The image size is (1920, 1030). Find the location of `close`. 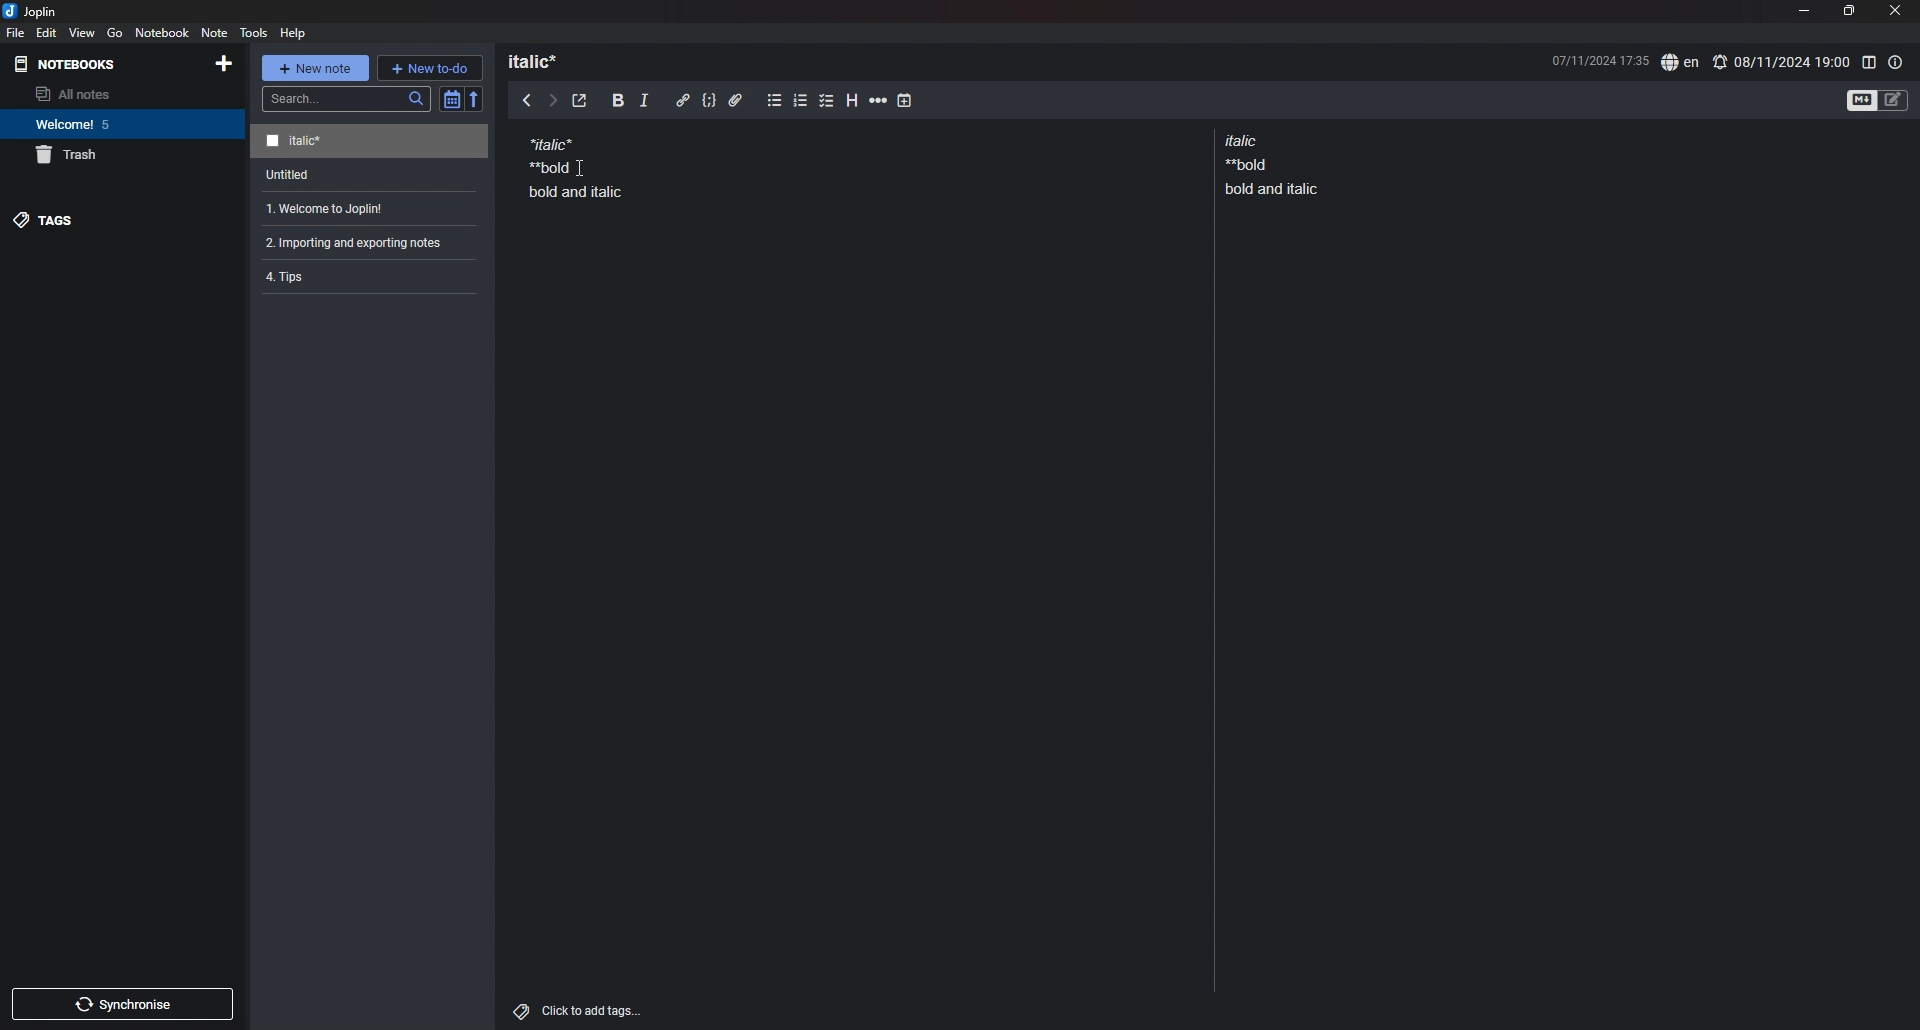

close is located at coordinates (1897, 10).